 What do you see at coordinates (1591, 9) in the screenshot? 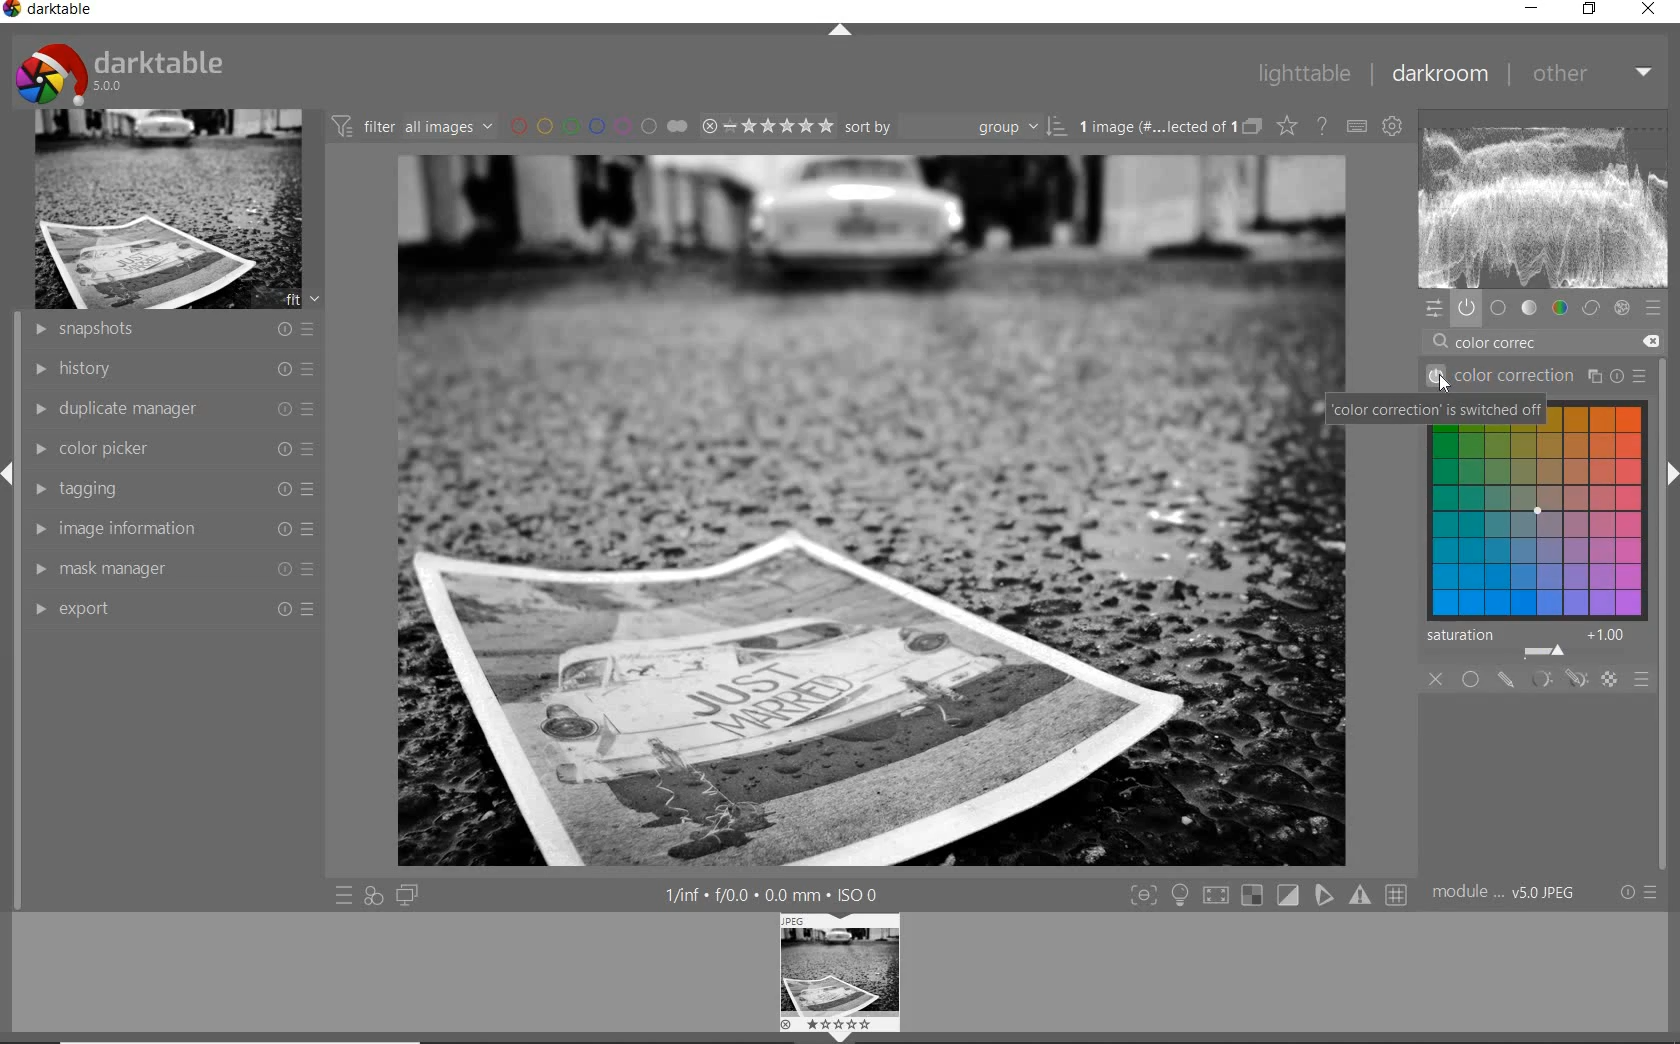
I see `restore` at bounding box center [1591, 9].